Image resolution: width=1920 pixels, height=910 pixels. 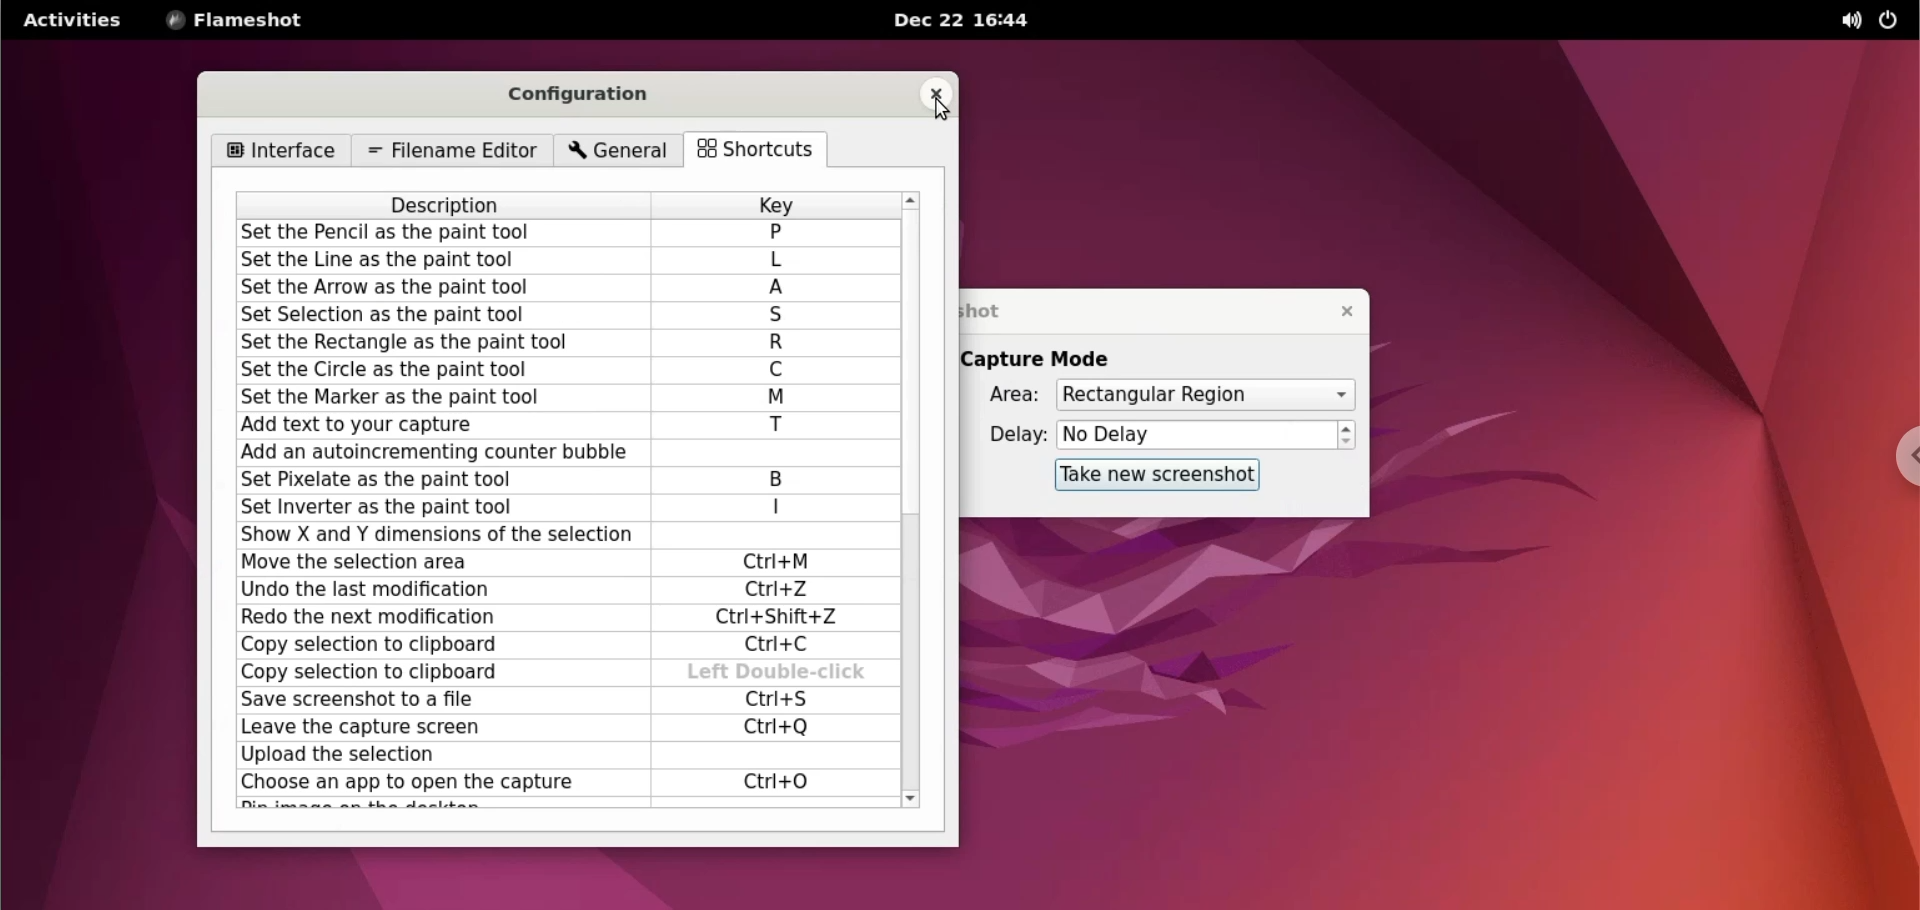 I want to click on show X and Y dimensions of the selection, so click(x=433, y=535).